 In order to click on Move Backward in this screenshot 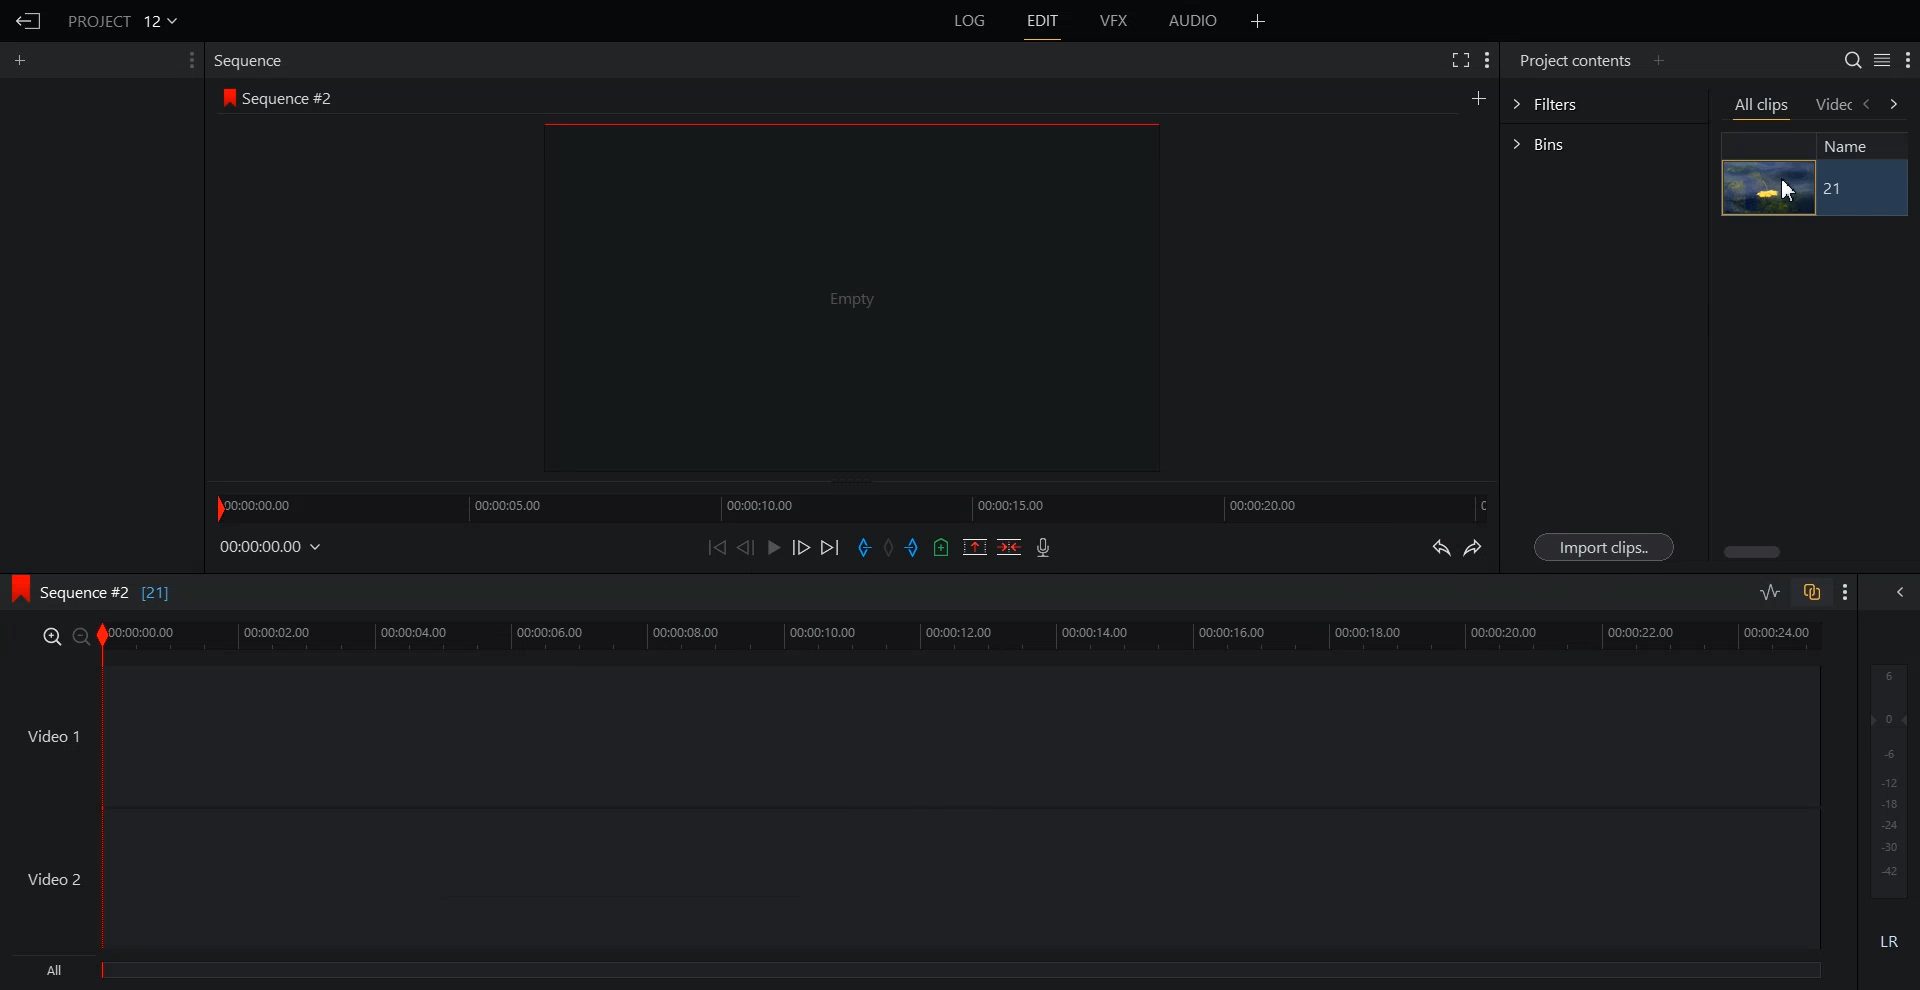, I will do `click(719, 546)`.